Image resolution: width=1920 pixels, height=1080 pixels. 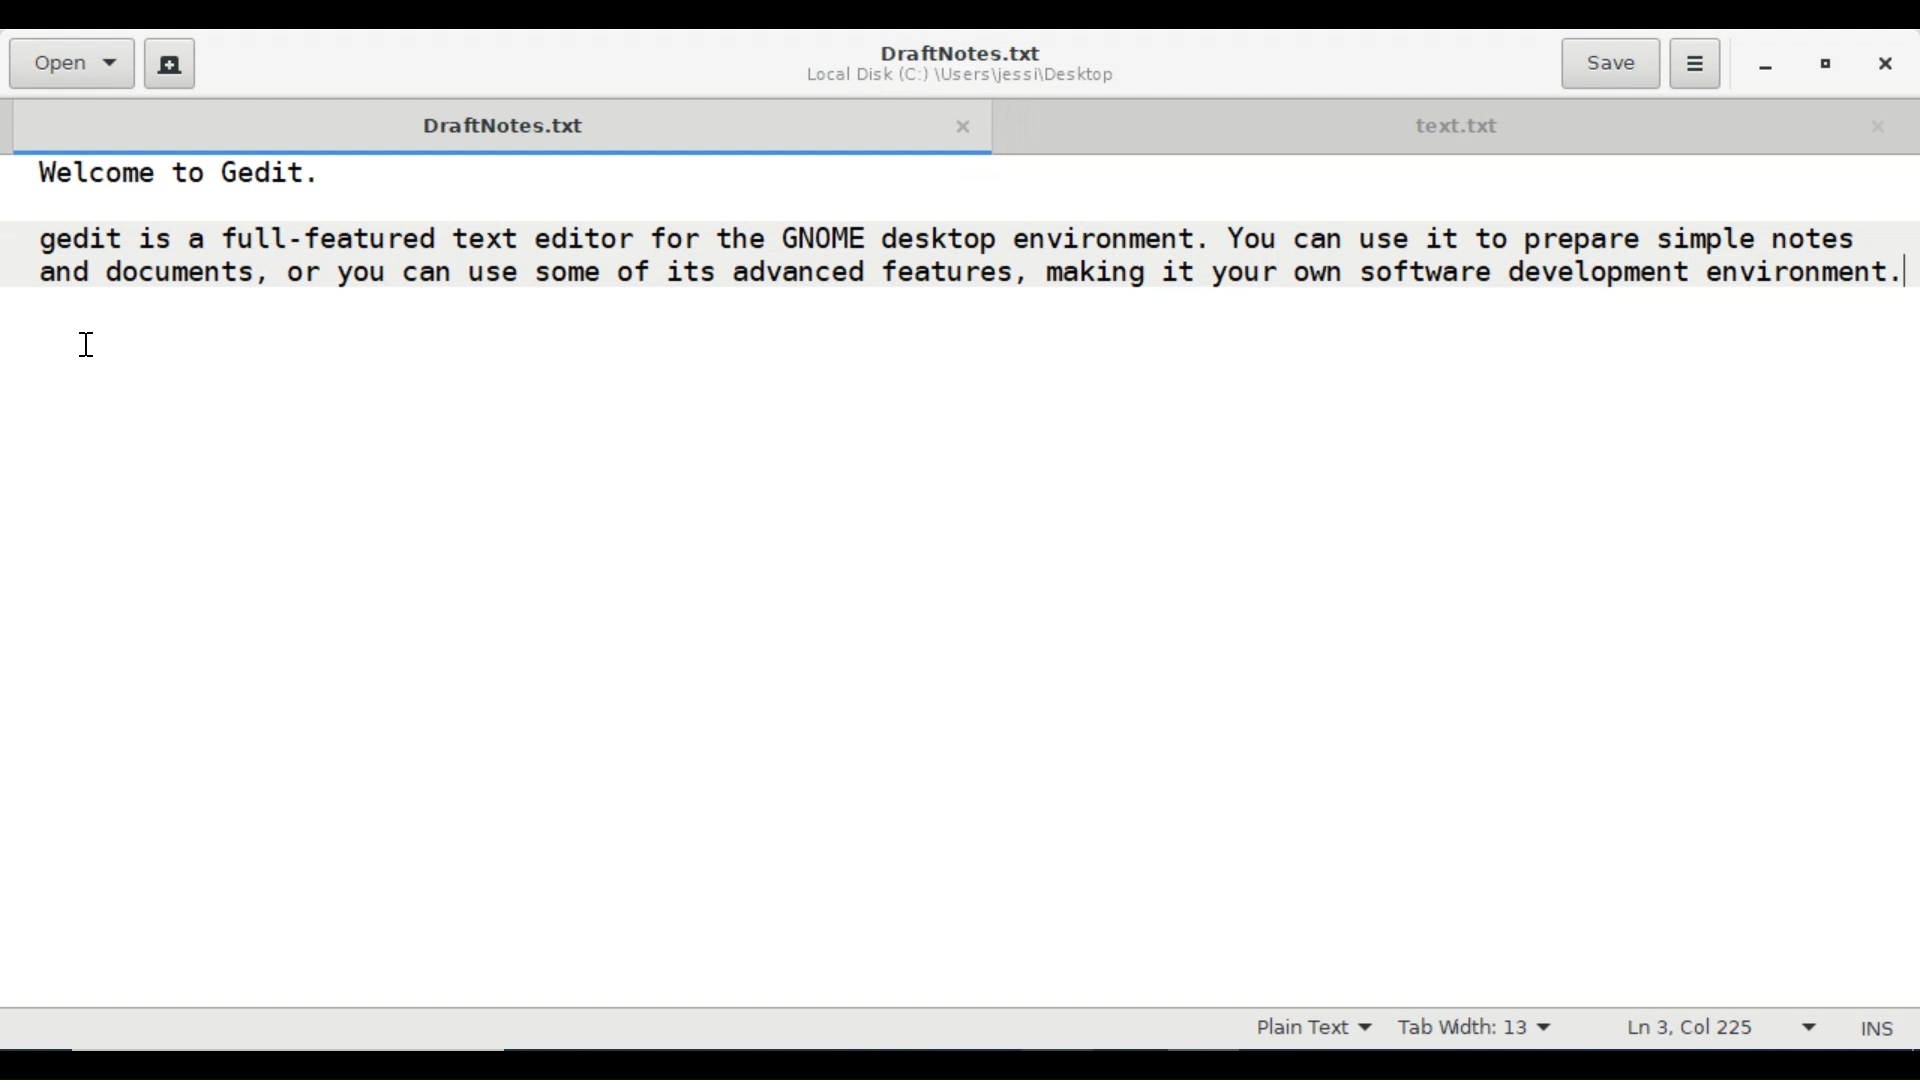 I want to click on Open, so click(x=70, y=63).